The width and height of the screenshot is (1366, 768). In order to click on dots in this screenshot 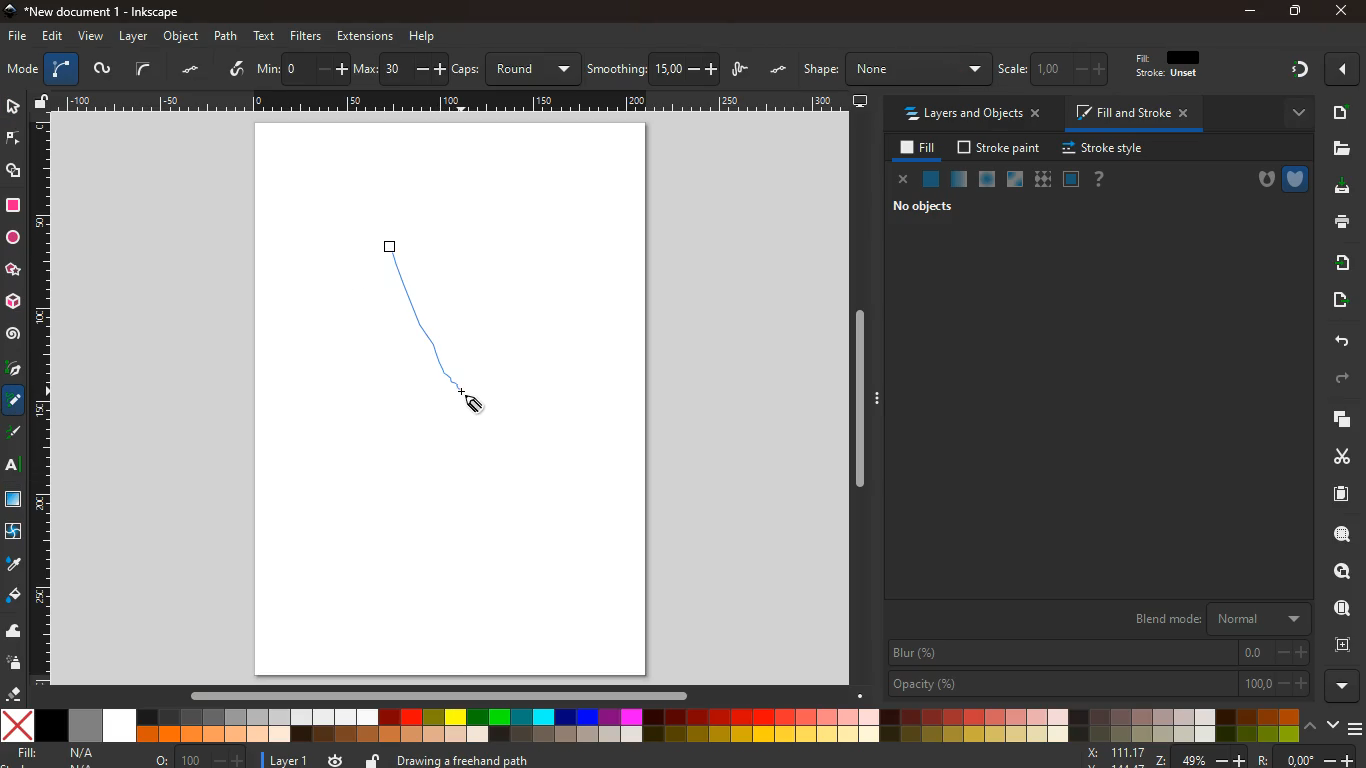, I will do `click(780, 70)`.